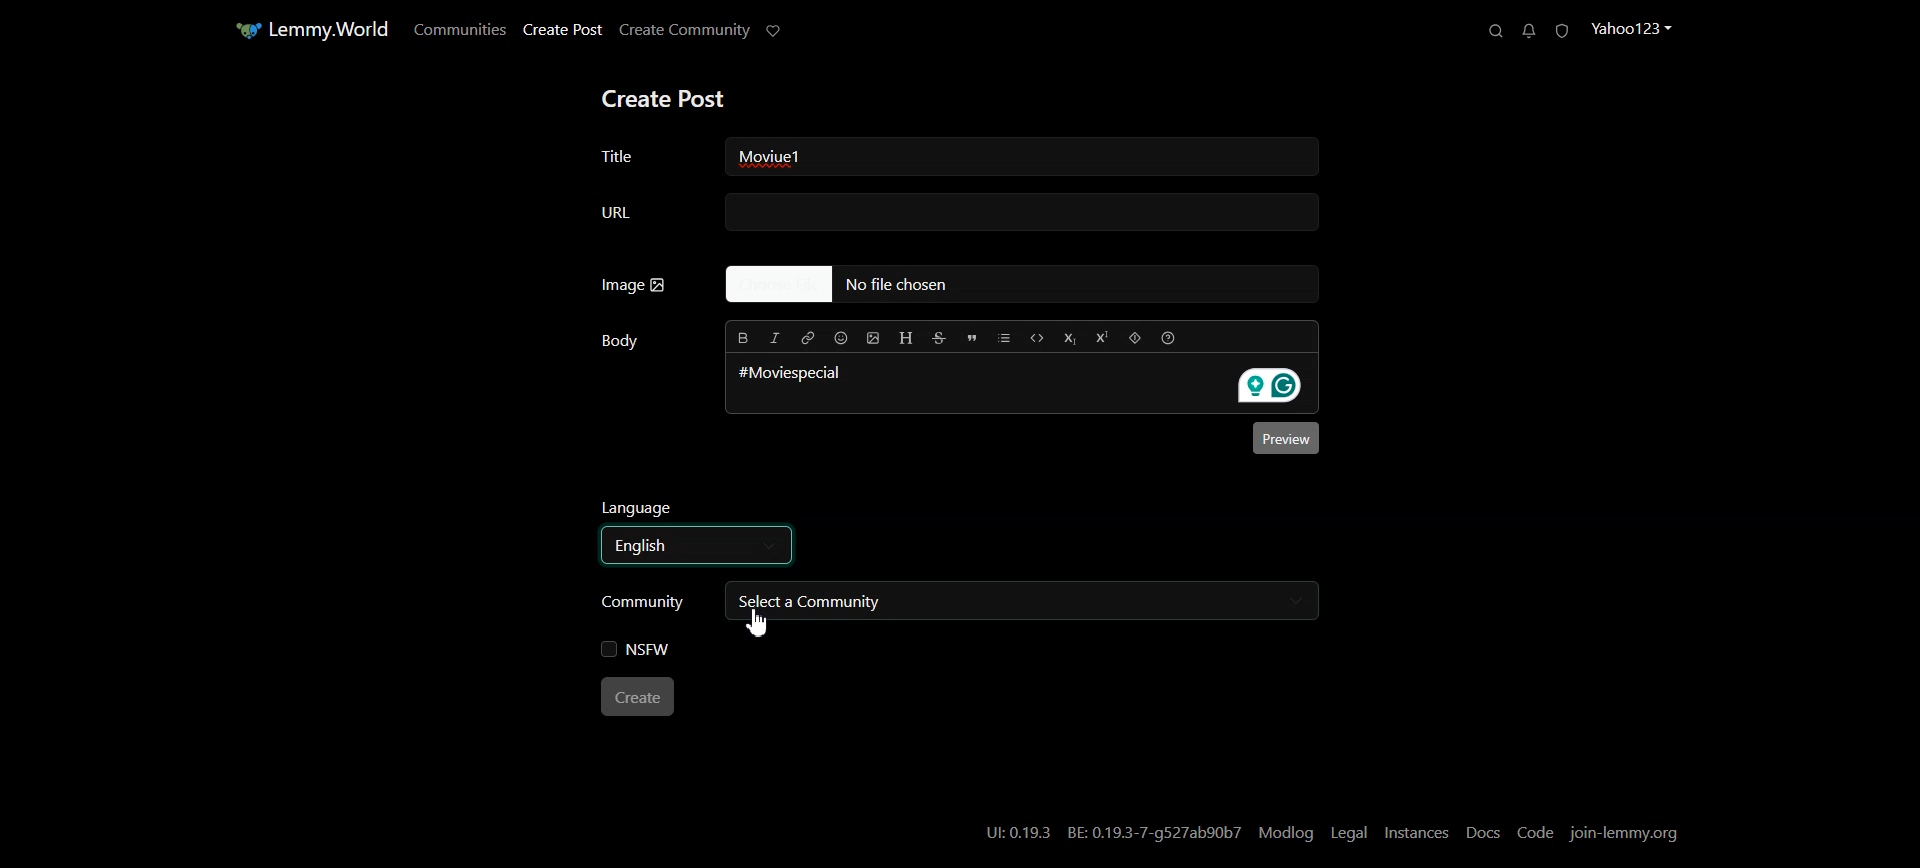 The image size is (1920, 868). What do you see at coordinates (1111, 832) in the screenshot?
I see `UI:0.19.3 BE: 0.19.3-7-g527ab90b7` at bounding box center [1111, 832].